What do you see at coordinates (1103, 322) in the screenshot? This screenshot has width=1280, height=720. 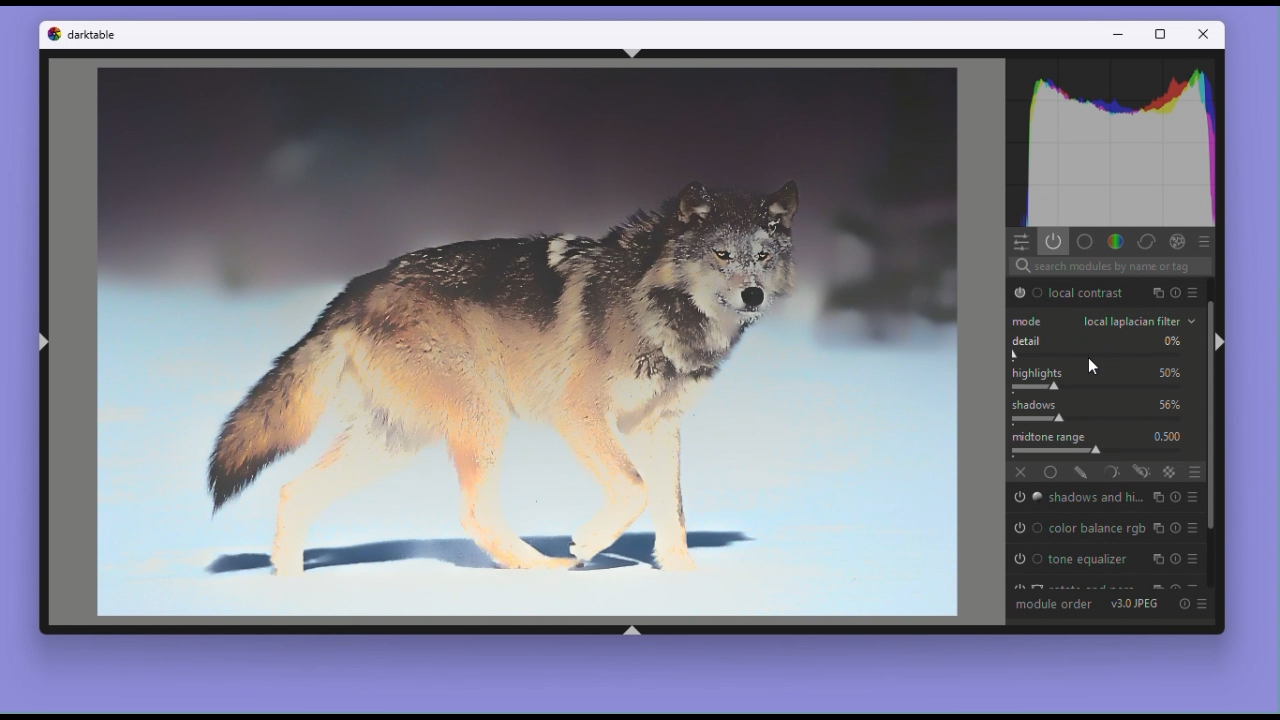 I see `Local laplacian filter` at bounding box center [1103, 322].